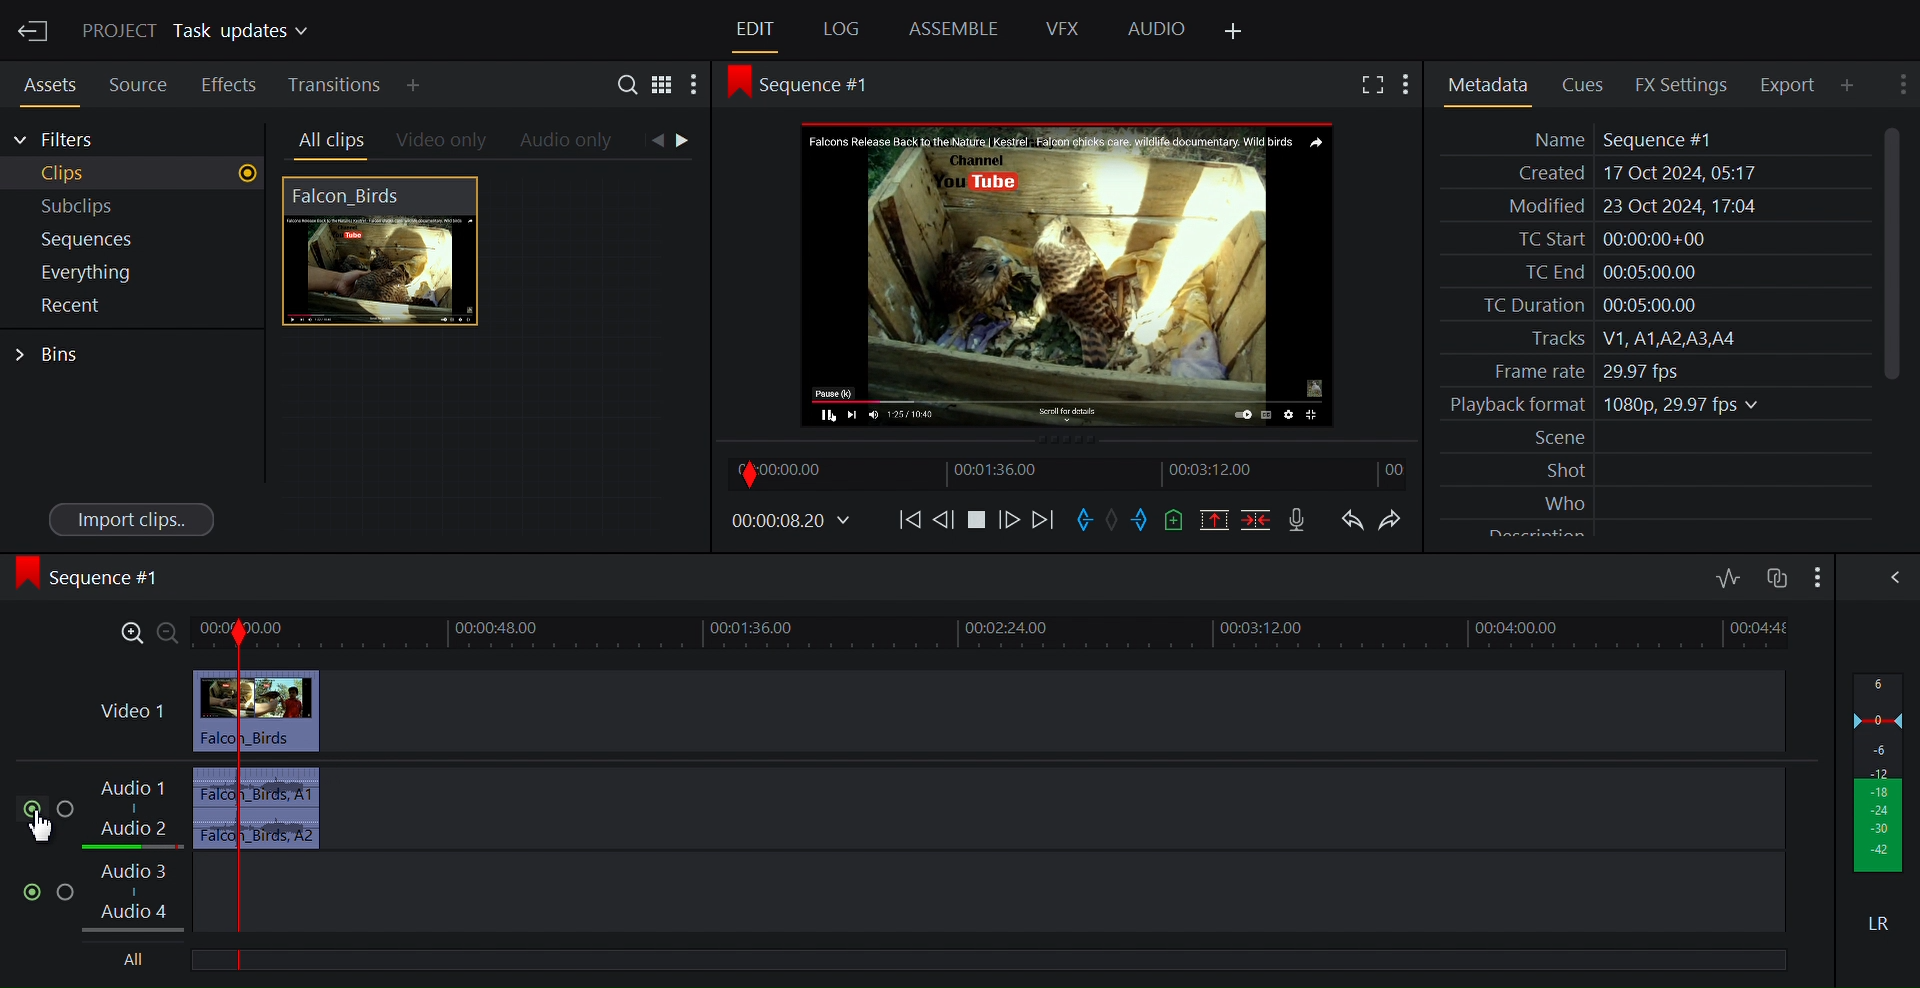 This screenshot has height=988, width=1920. Describe the element at coordinates (1900, 83) in the screenshot. I see `Show settings menu` at that location.